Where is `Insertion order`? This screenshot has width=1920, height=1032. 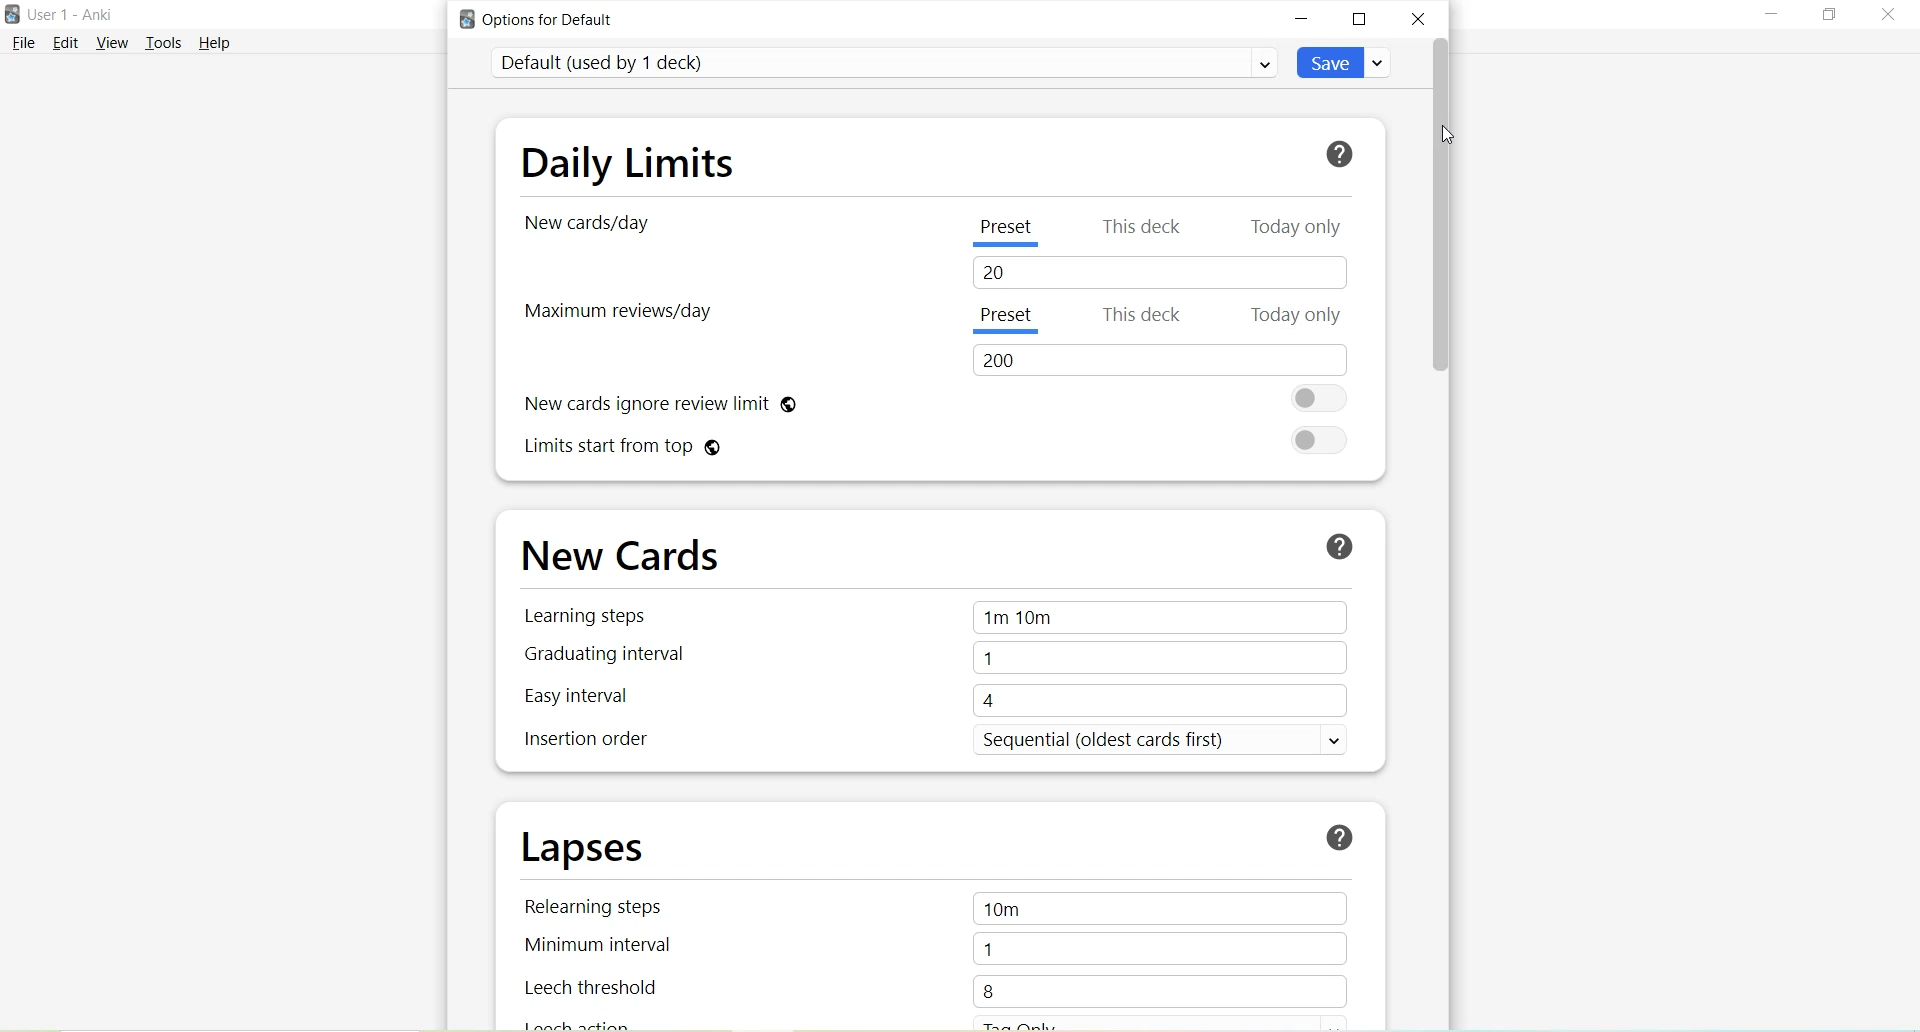 Insertion order is located at coordinates (595, 743).